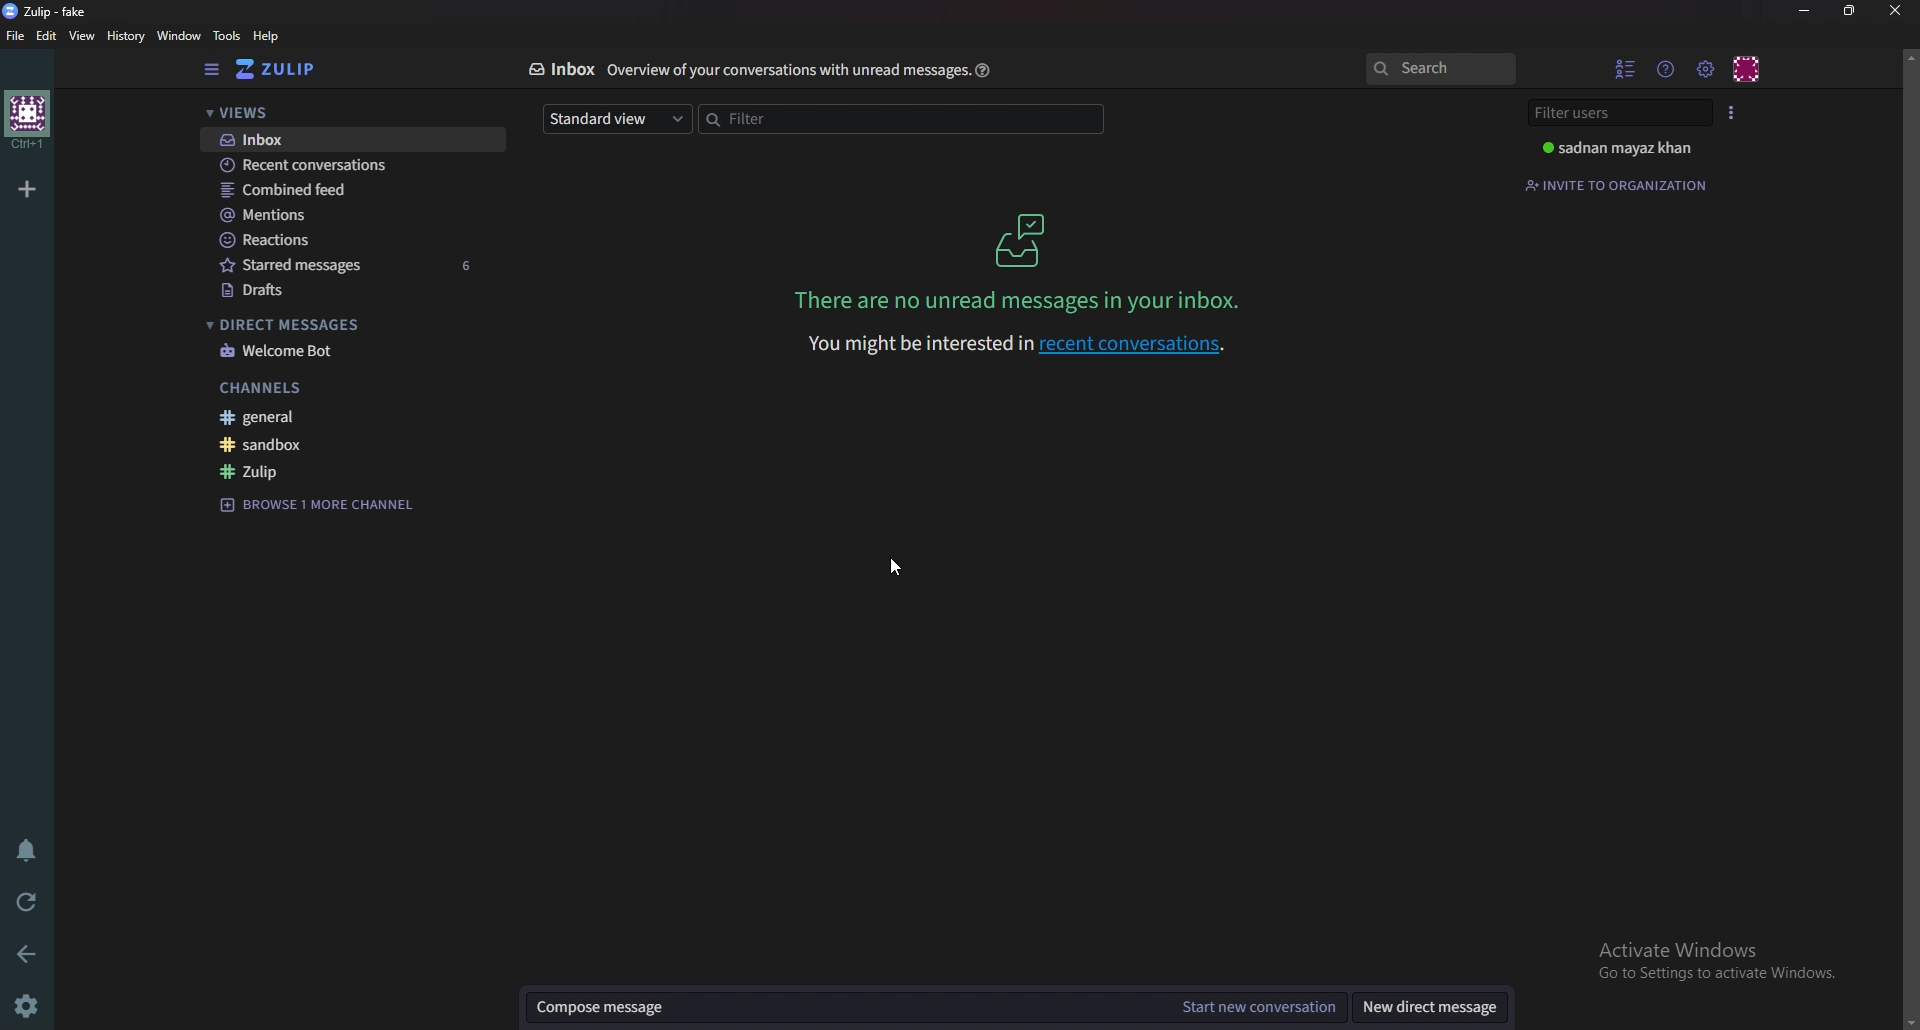  I want to click on close, so click(1895, 13).